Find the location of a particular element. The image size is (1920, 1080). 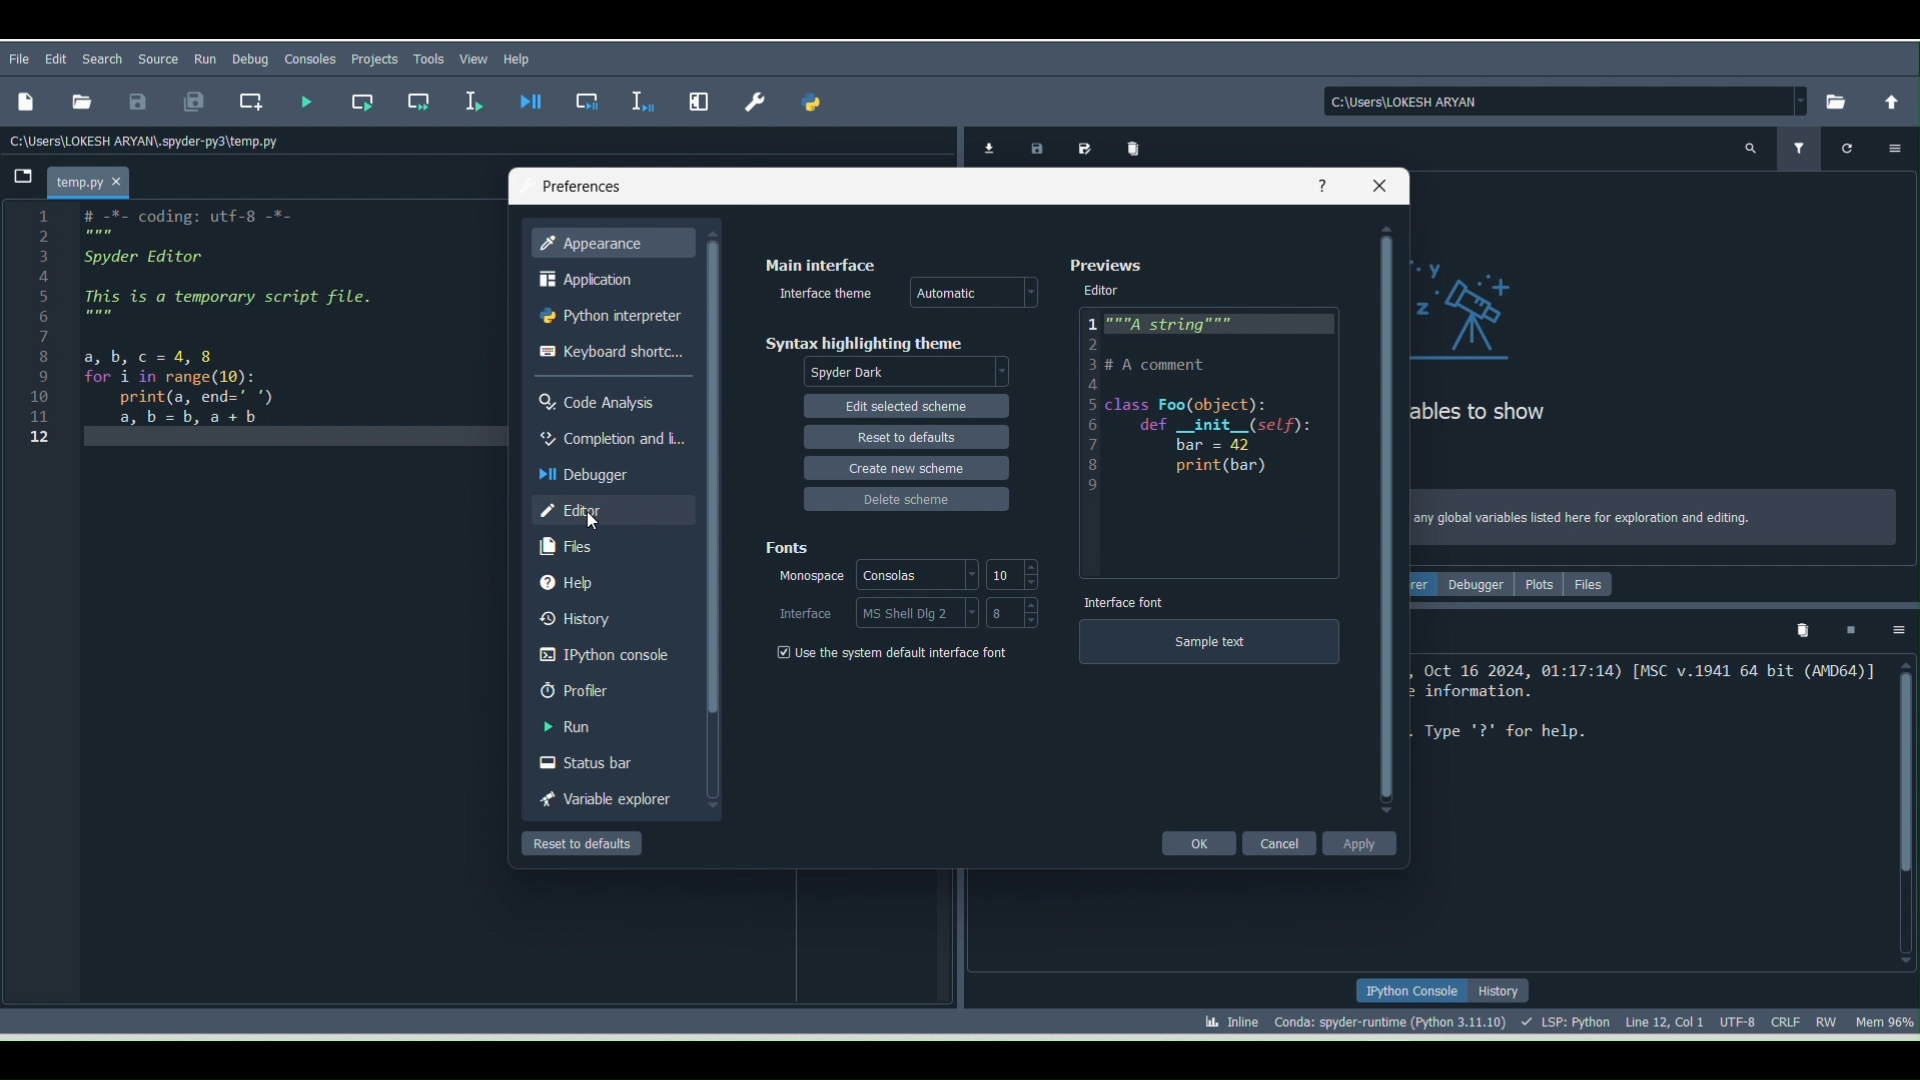

Appearance is located at coordinates (610, 243).